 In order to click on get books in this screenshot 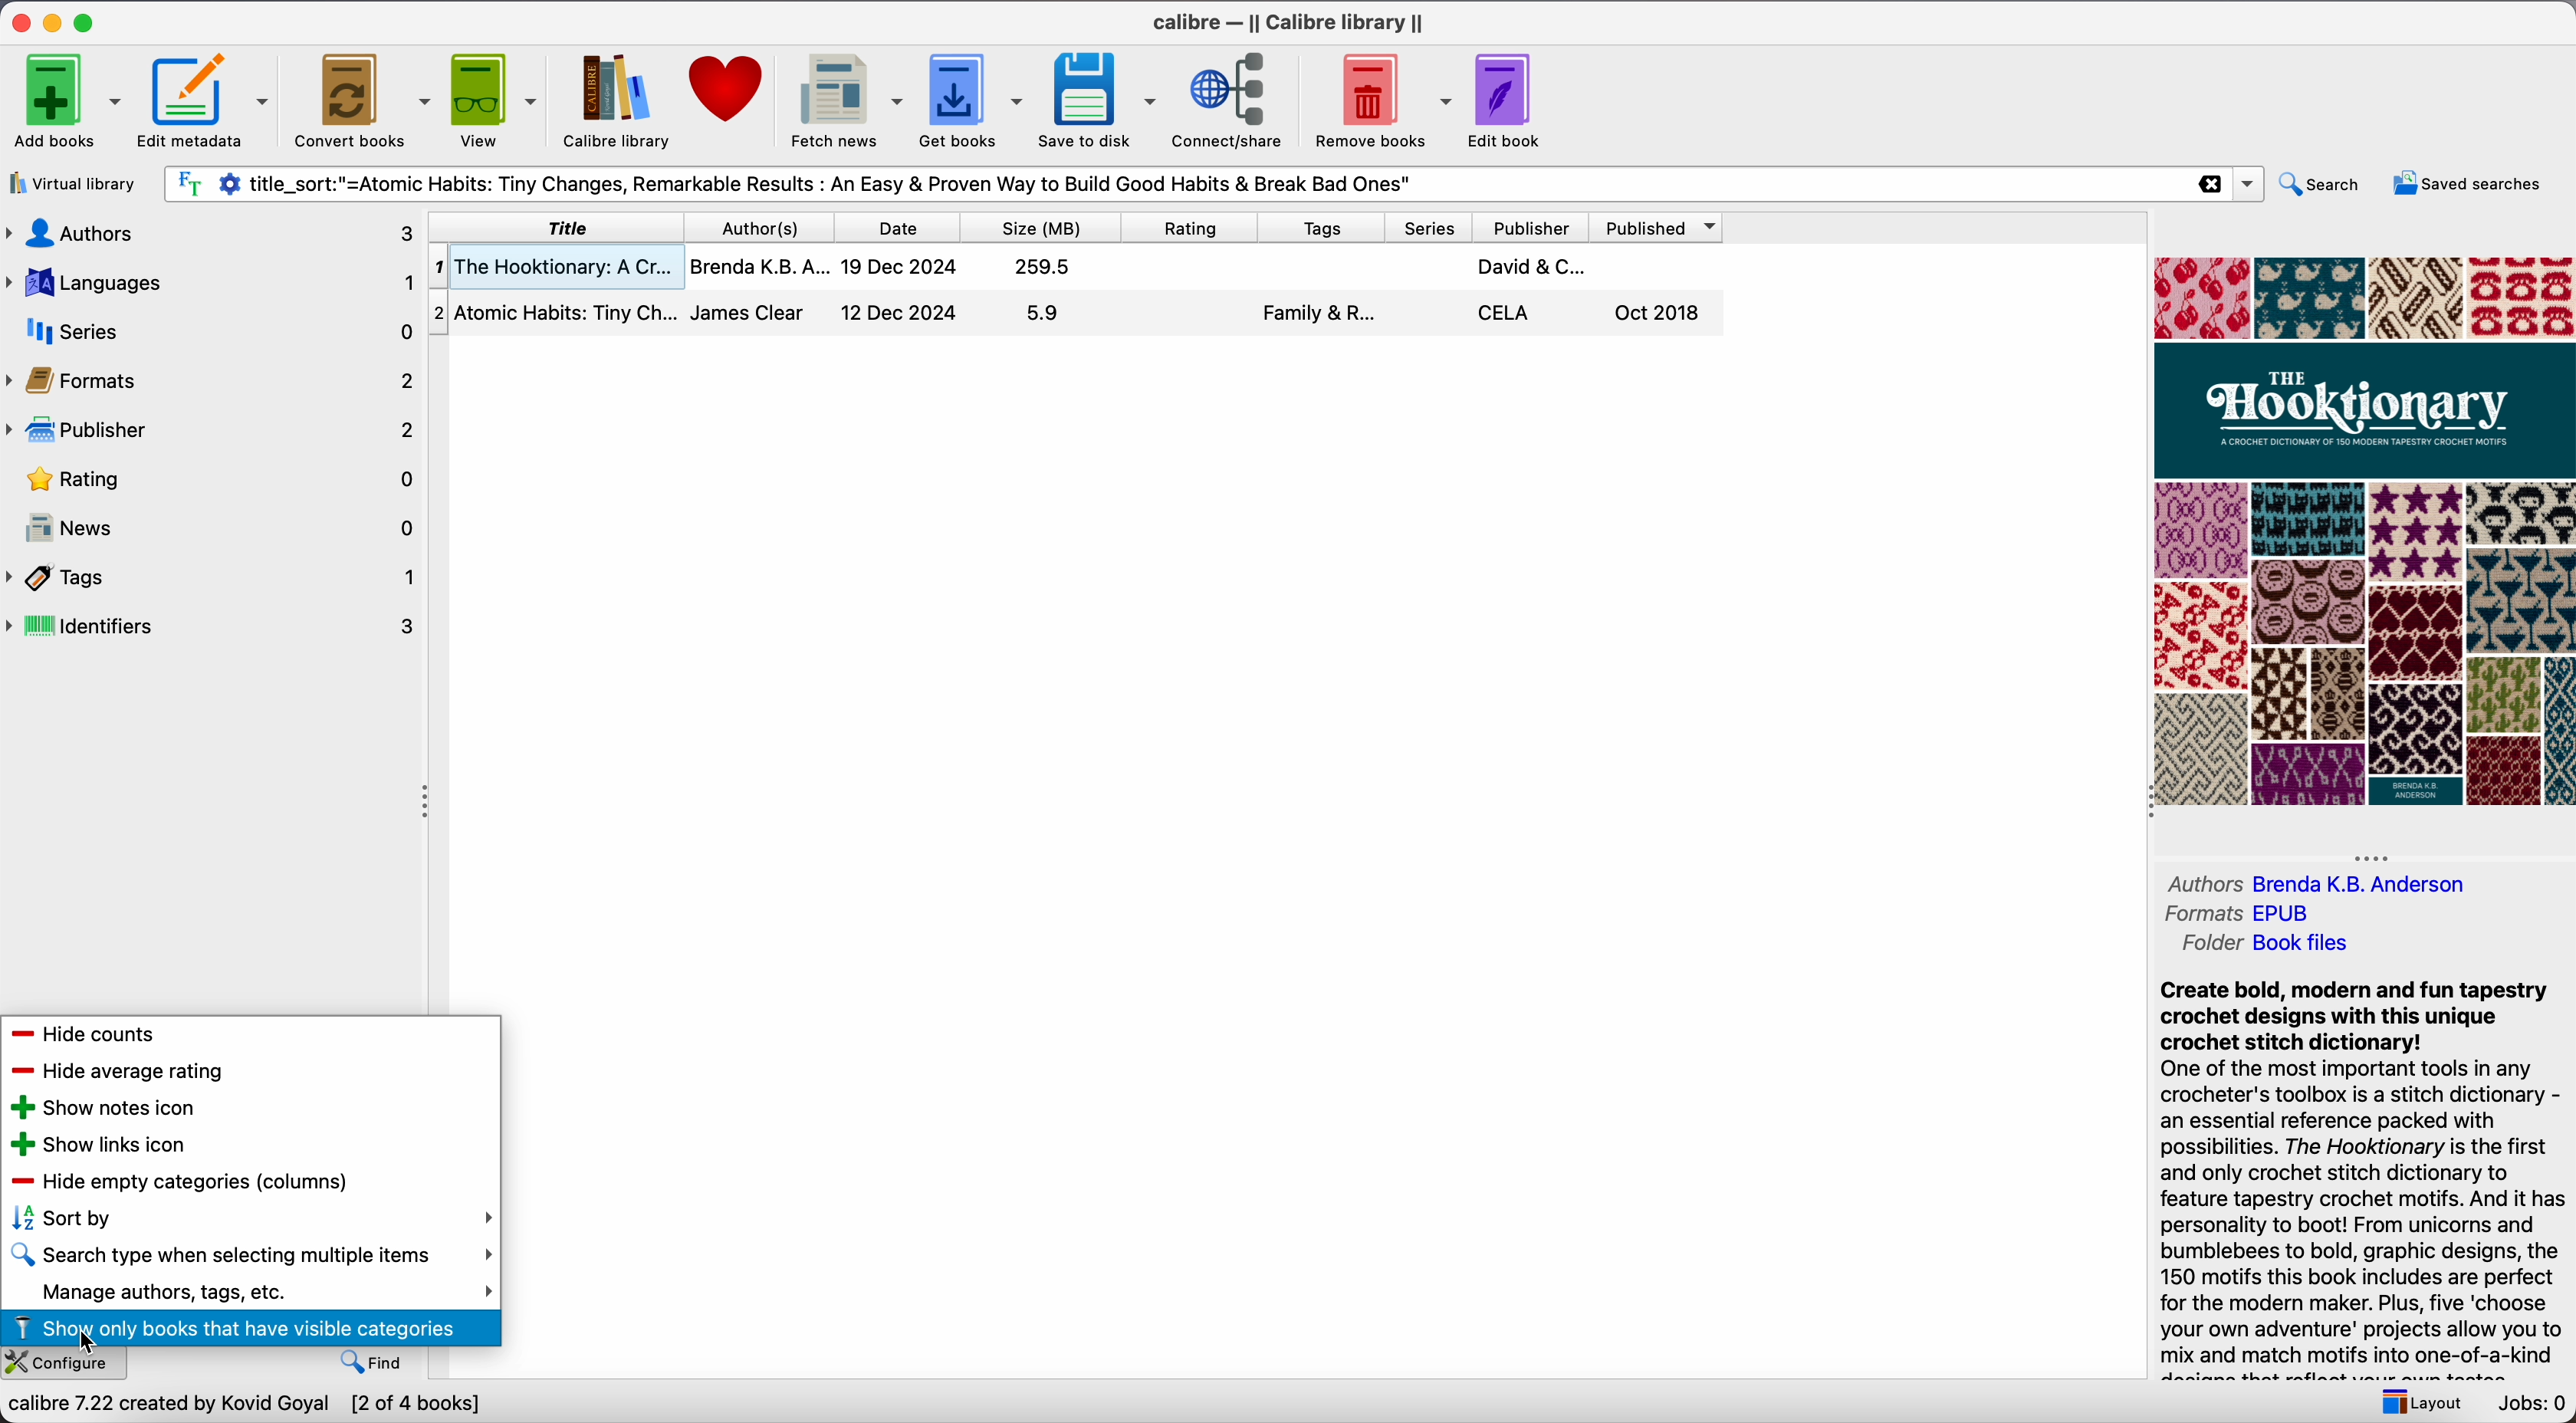, I will do `click(974, 99)`.